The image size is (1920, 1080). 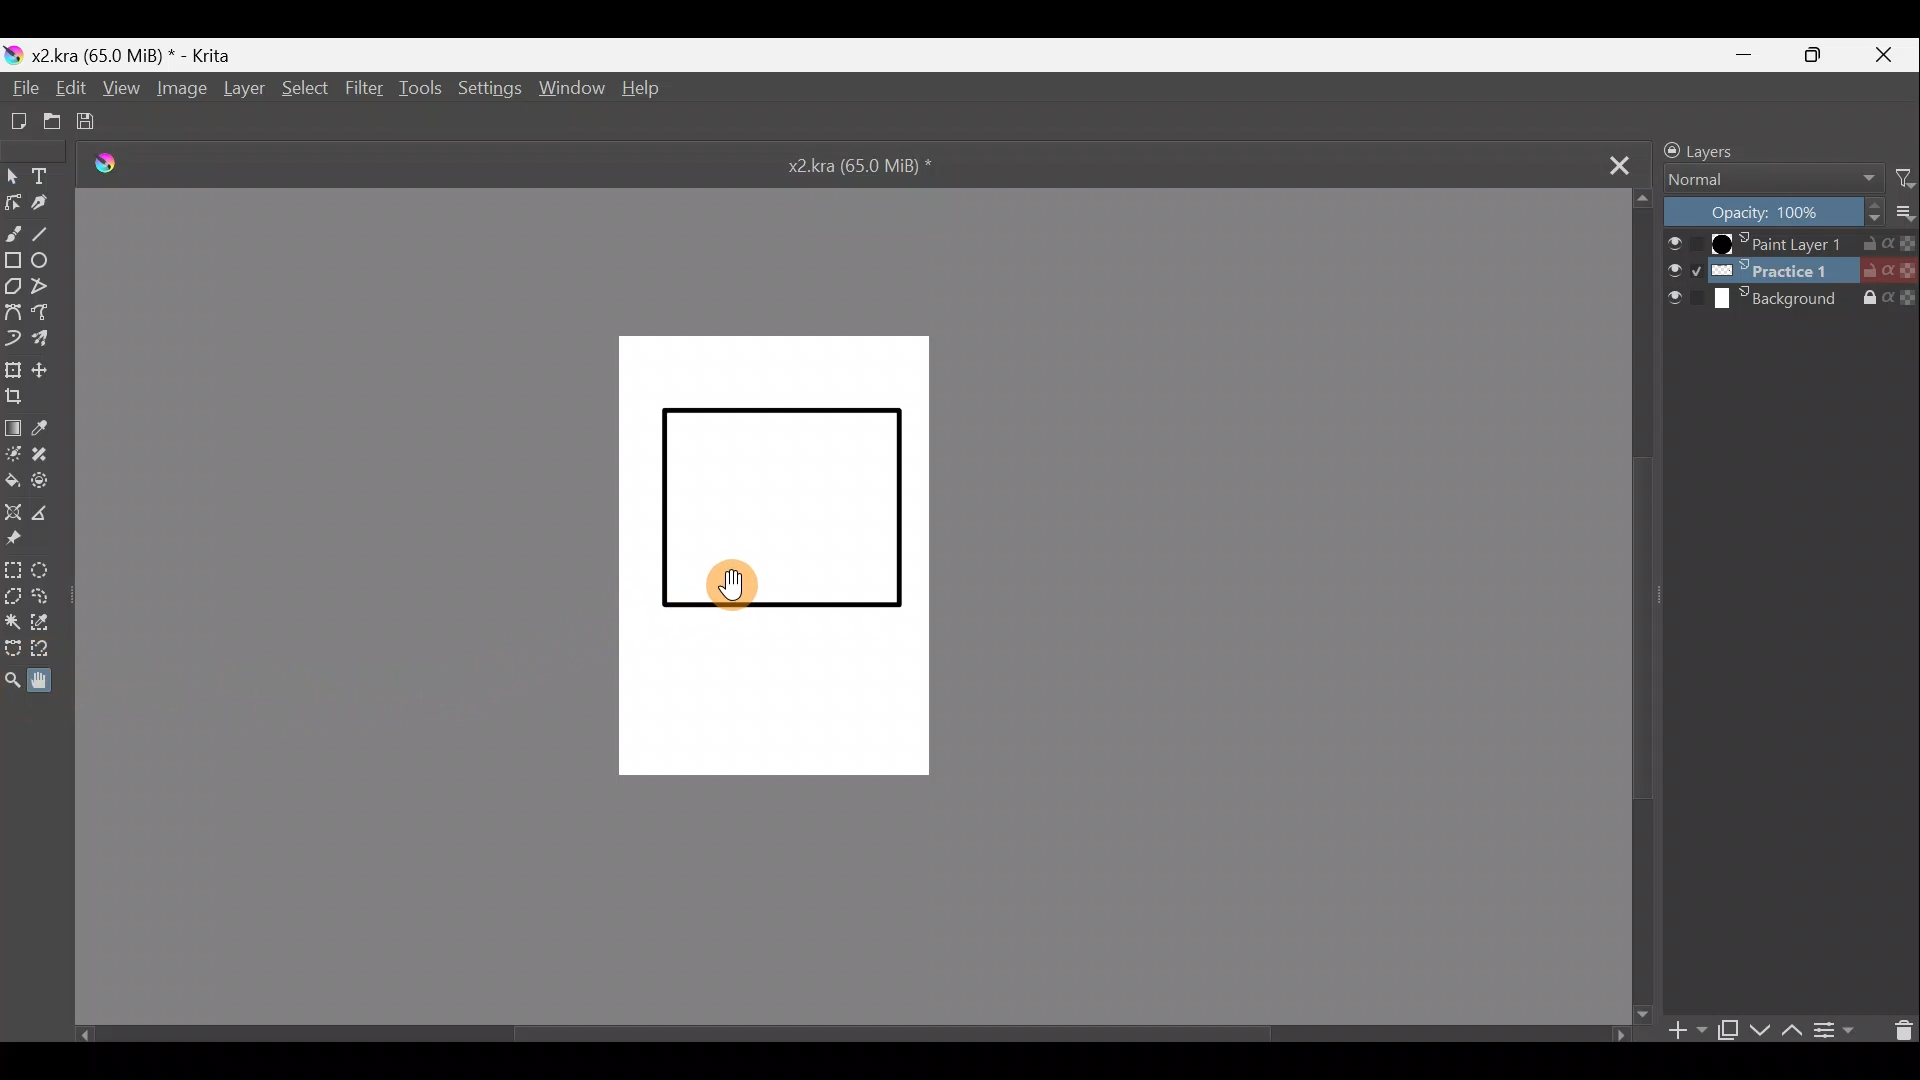 What do you see at coordinates (1884, 56) in the screenshot?
I see `Close` at bounding box center [1884, 56].